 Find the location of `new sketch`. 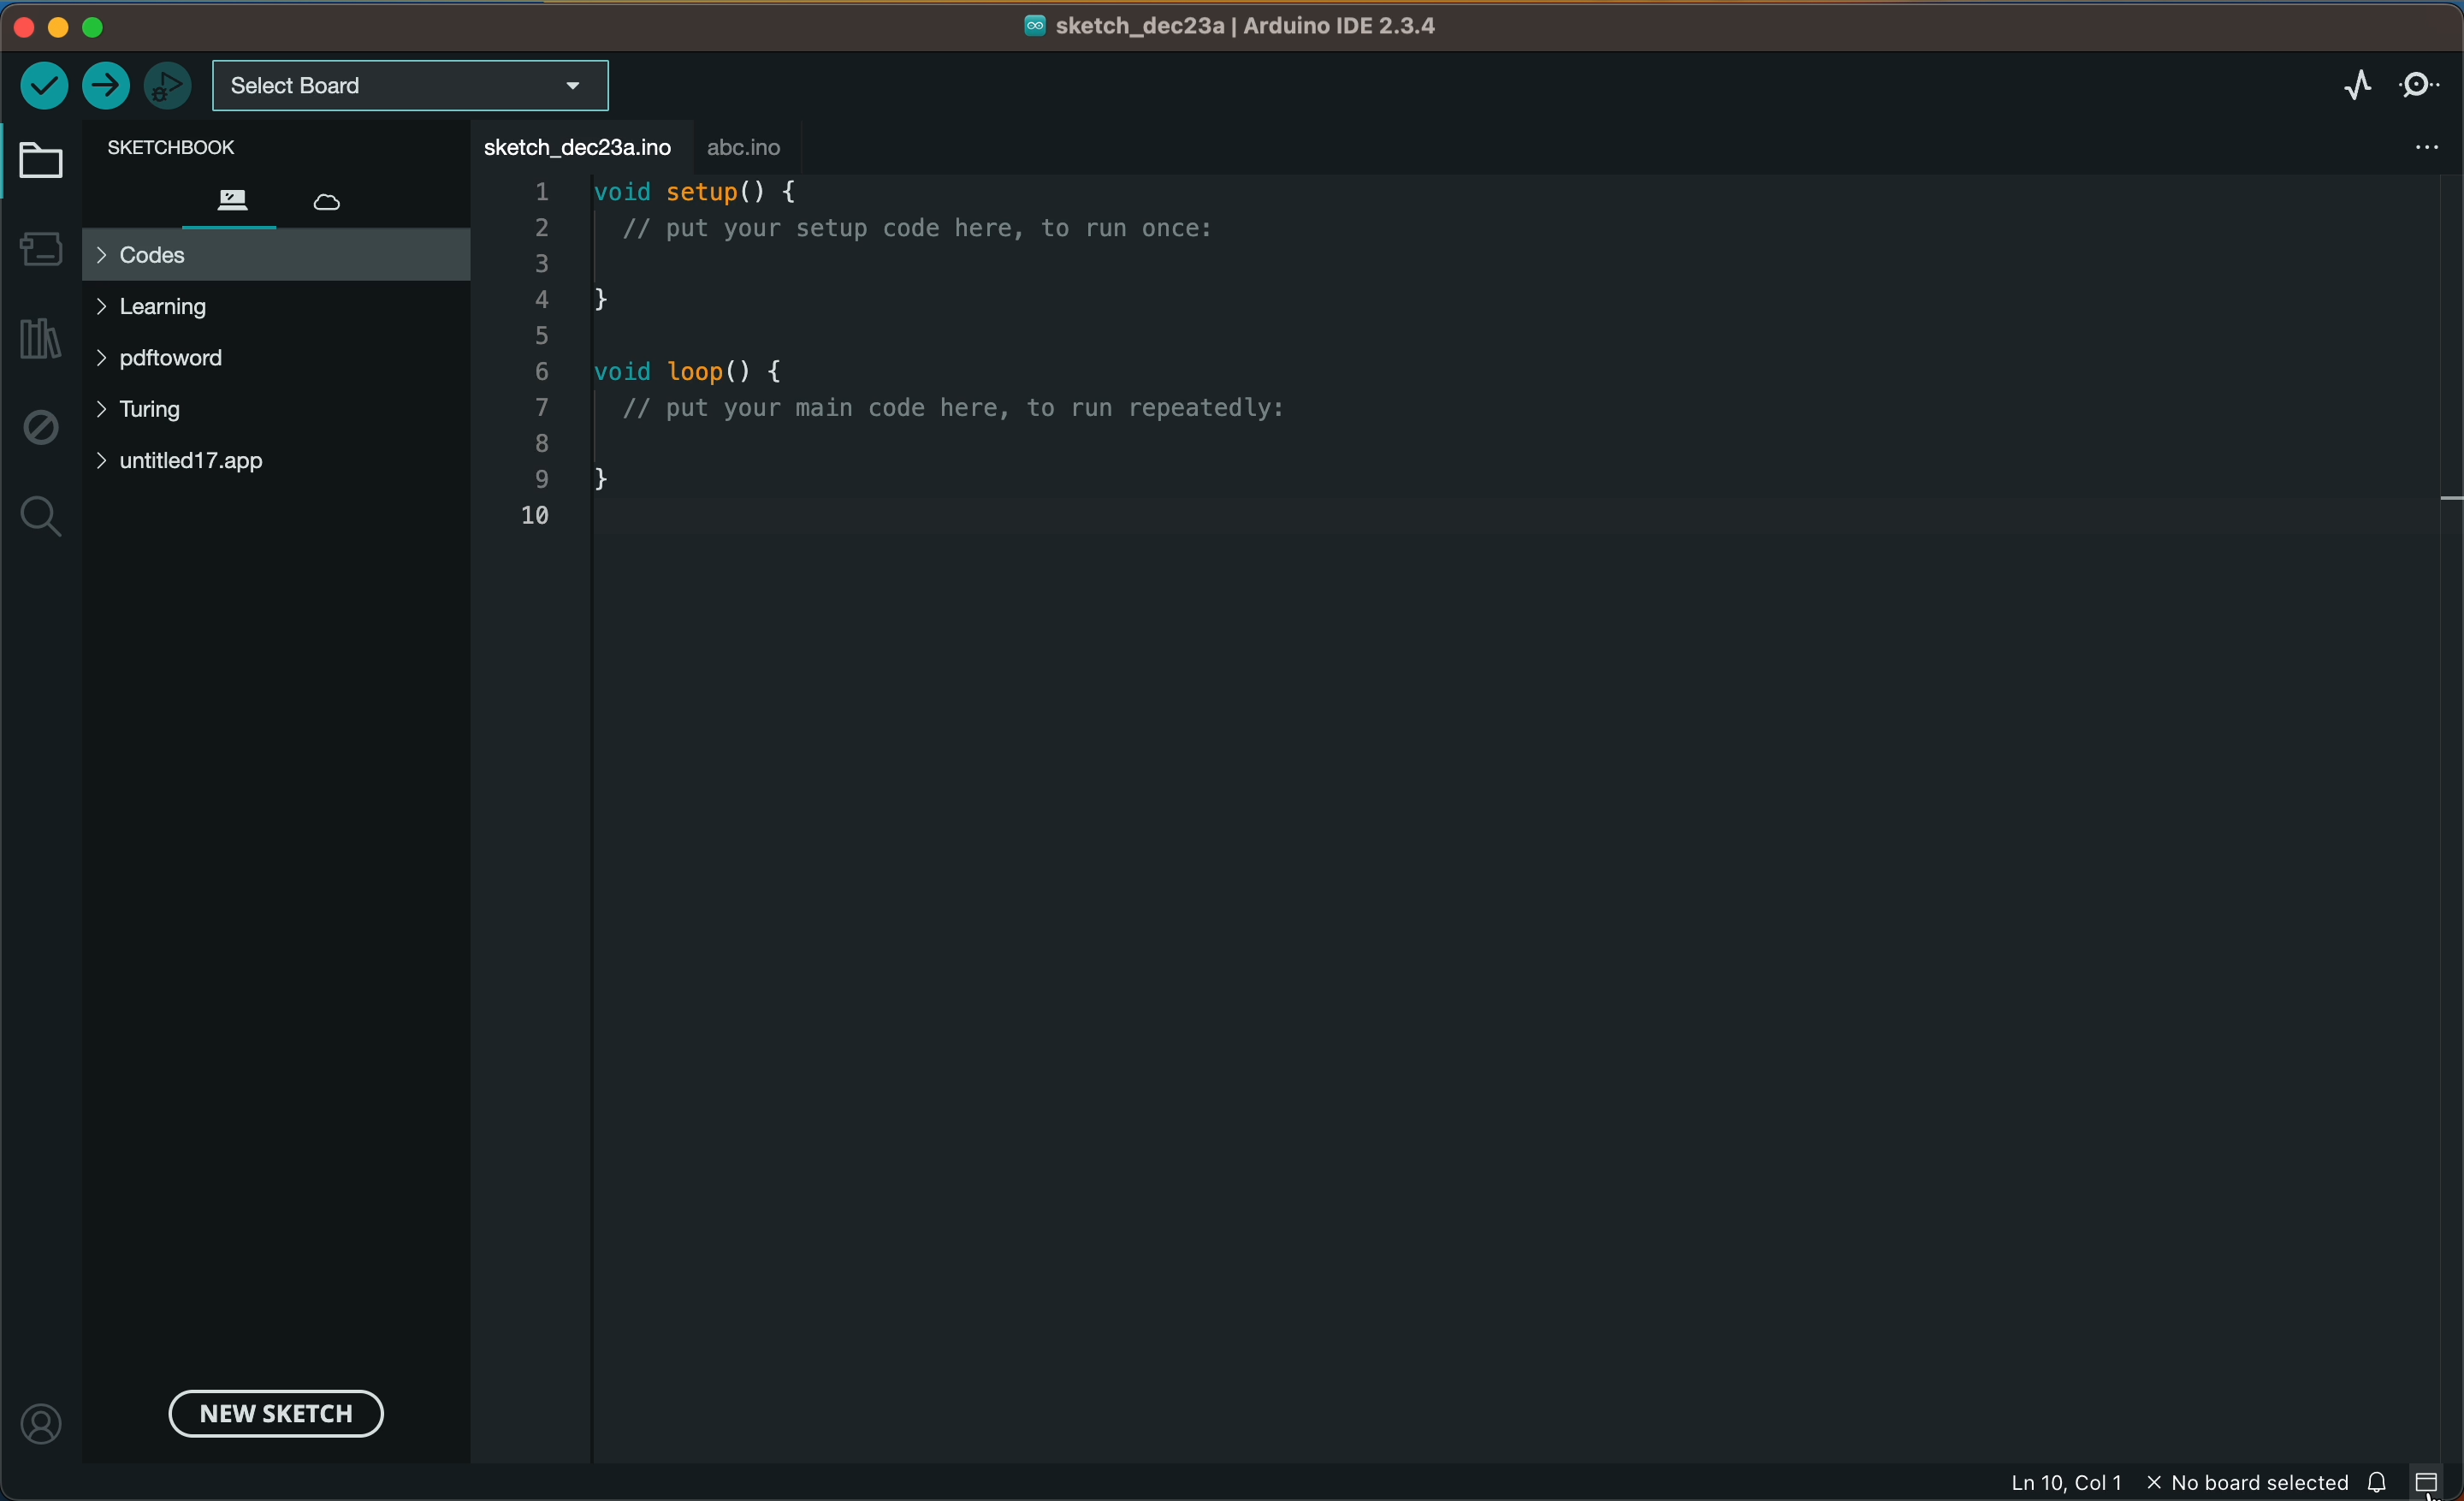

new sketch is located at coordinates (267, 1412).